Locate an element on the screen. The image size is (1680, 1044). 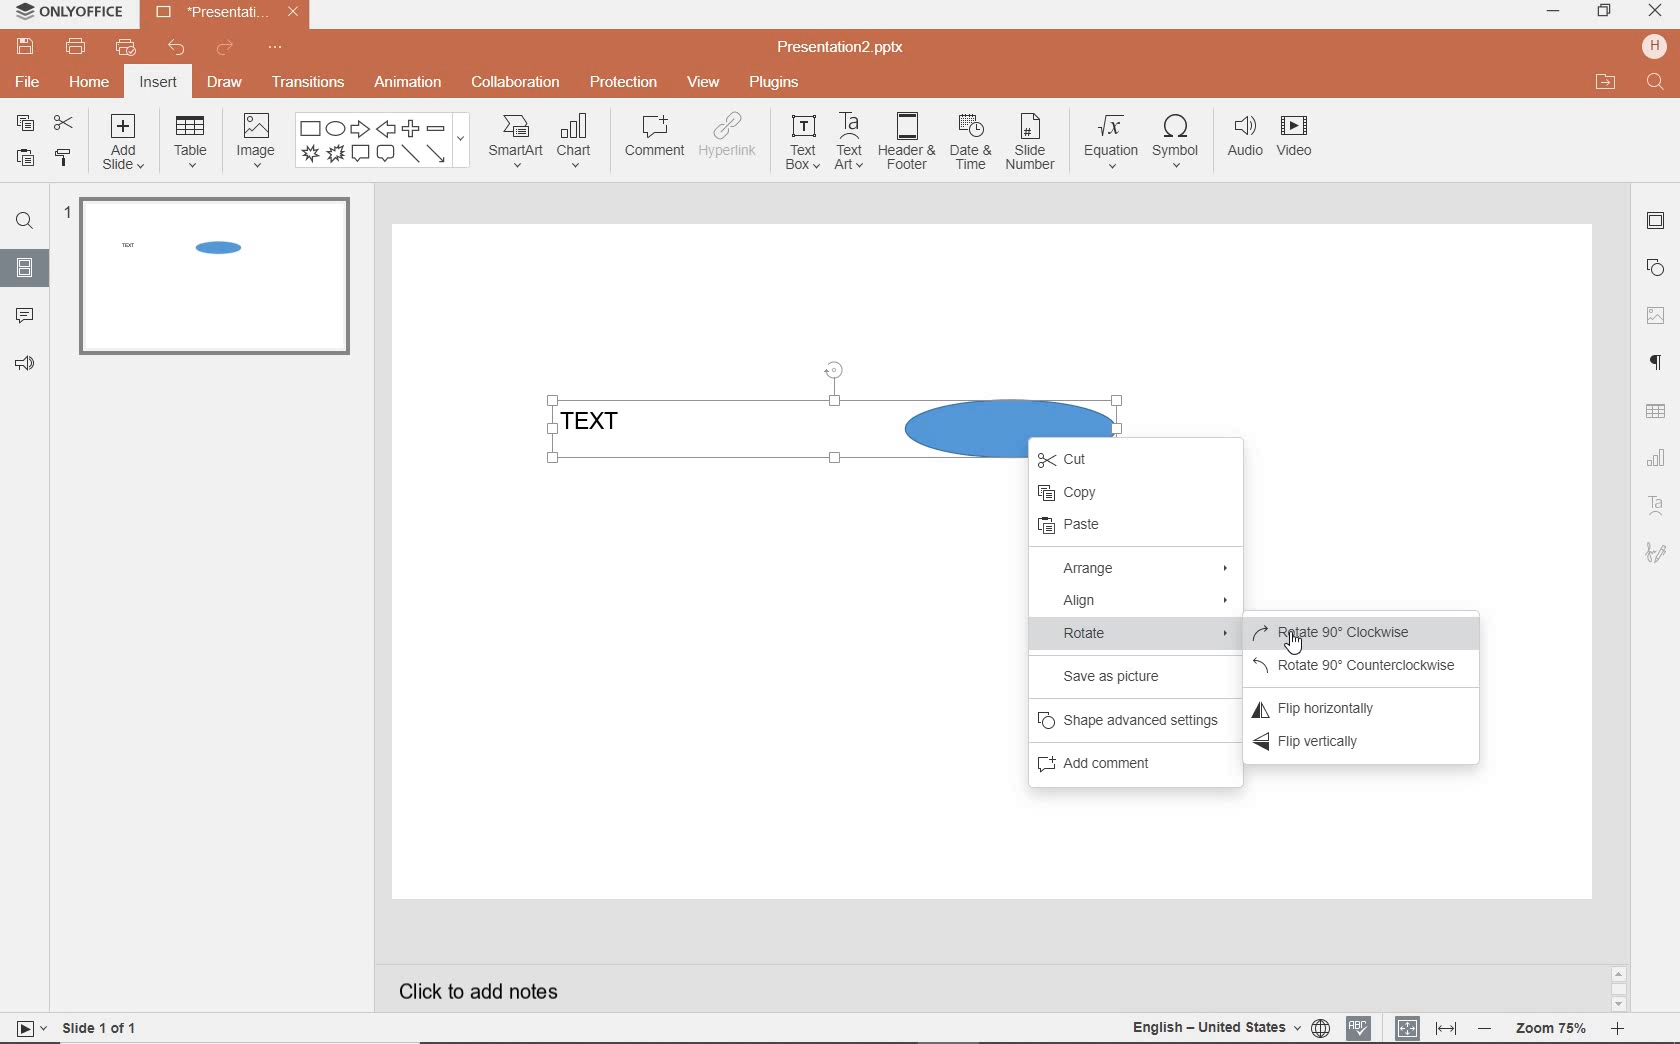
undo is located at coordinates (170, 49).